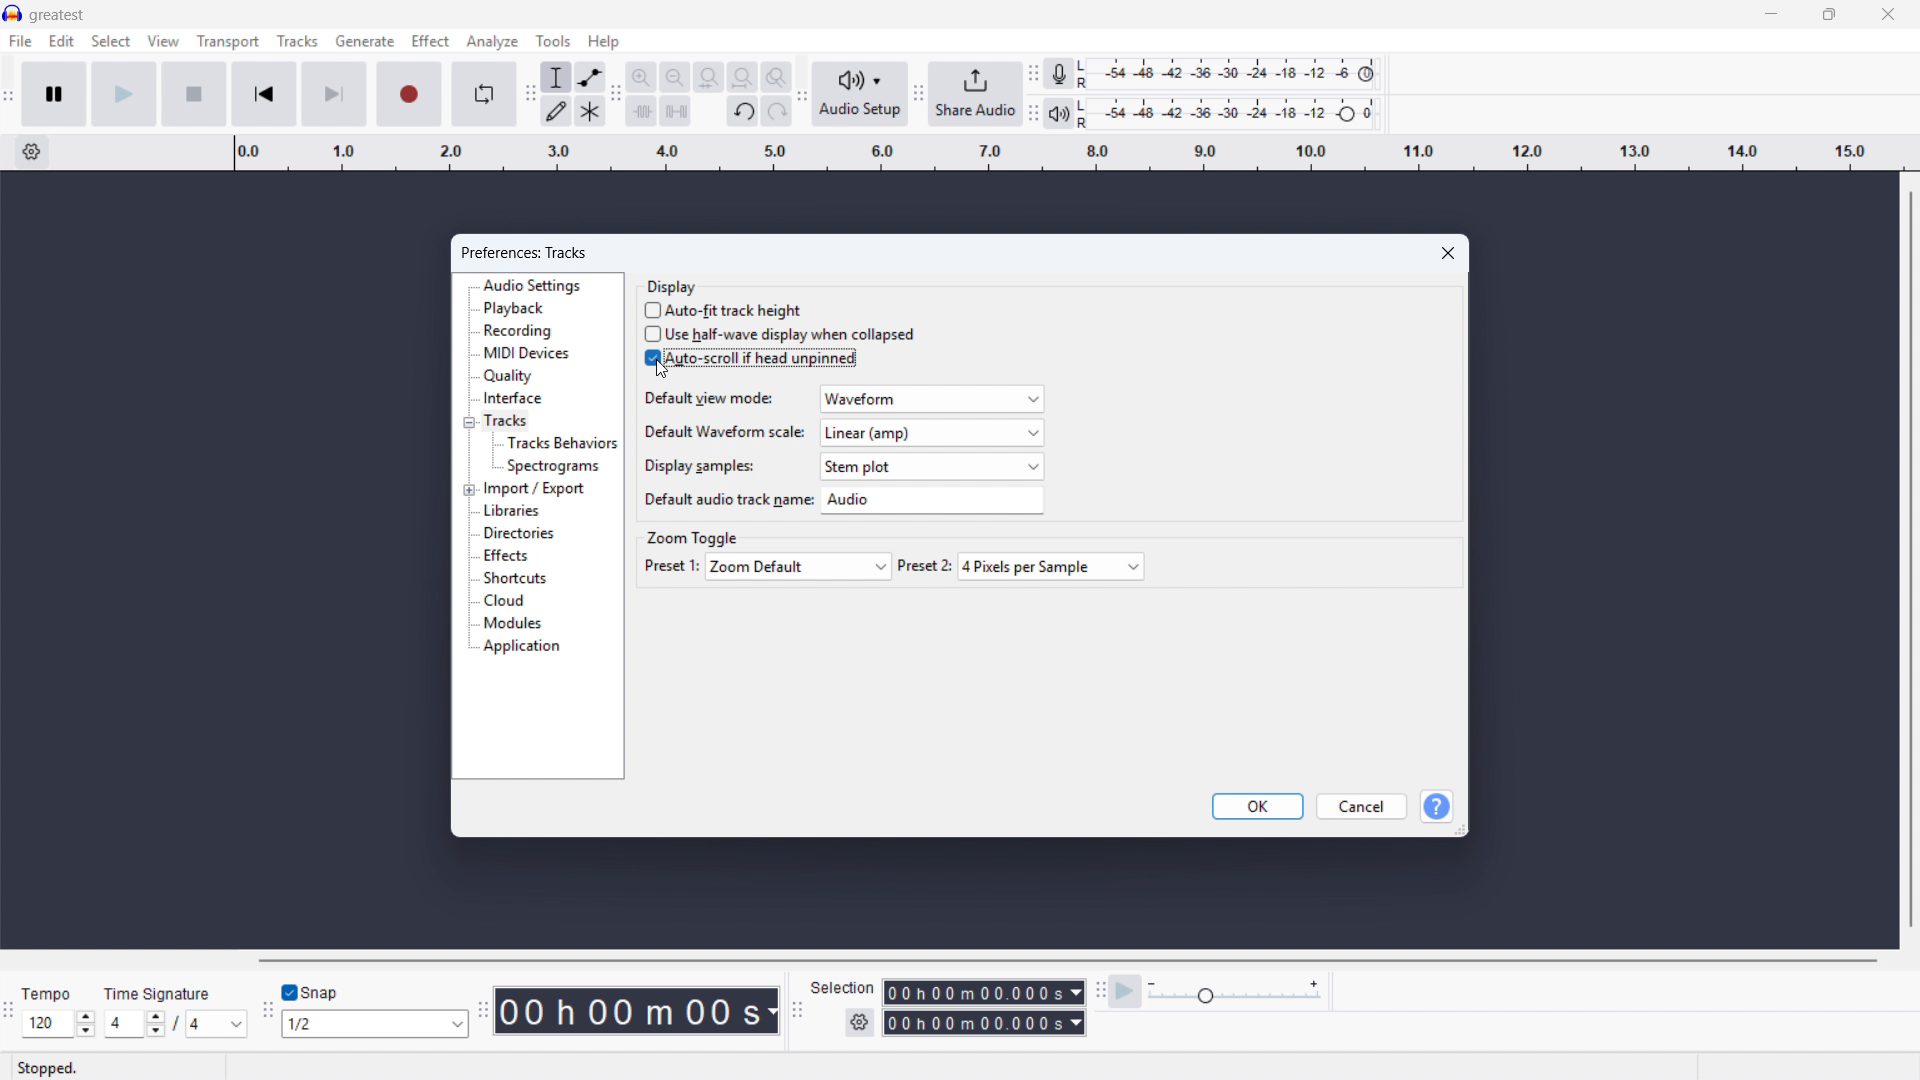  Describe the element at coordinates (777, 77) in the screenshot. I see `Toggle zoom ` at that location.